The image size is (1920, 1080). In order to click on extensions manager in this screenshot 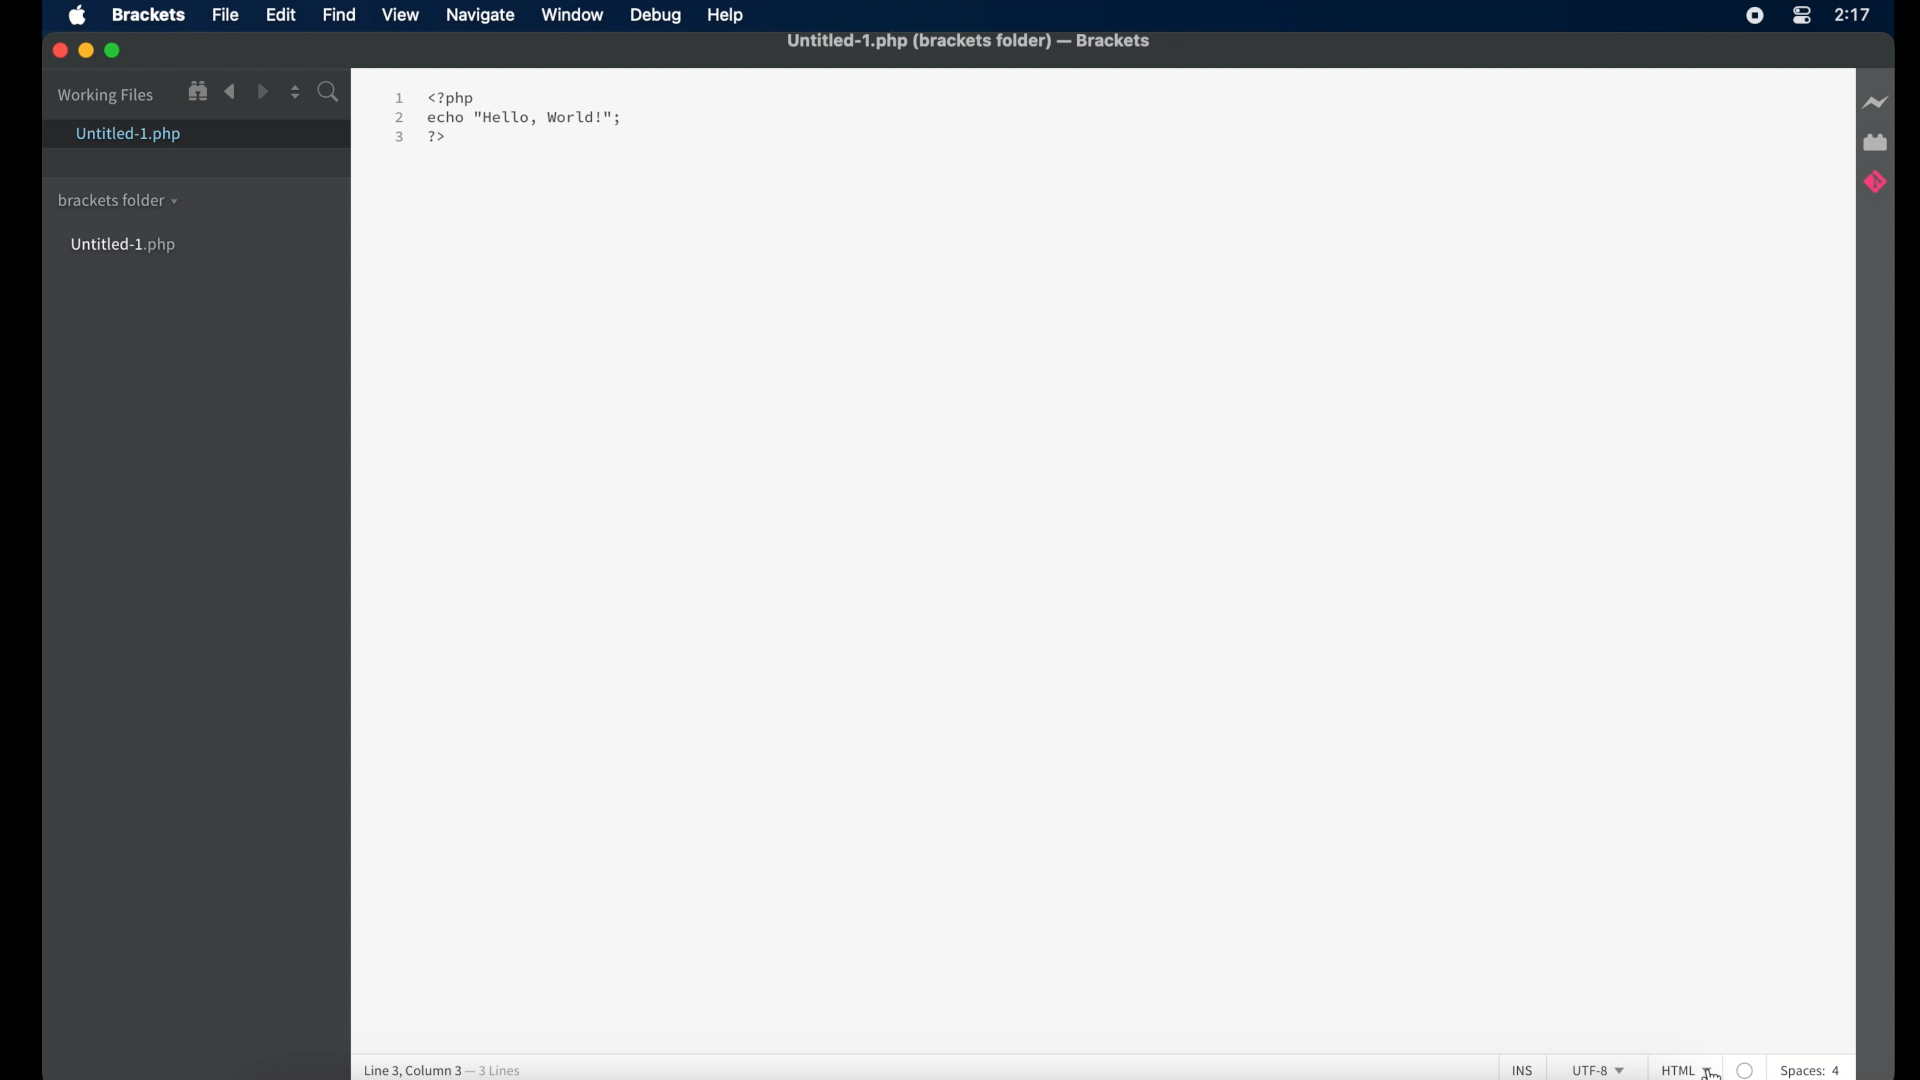, I will do `click(1875, 141)`.